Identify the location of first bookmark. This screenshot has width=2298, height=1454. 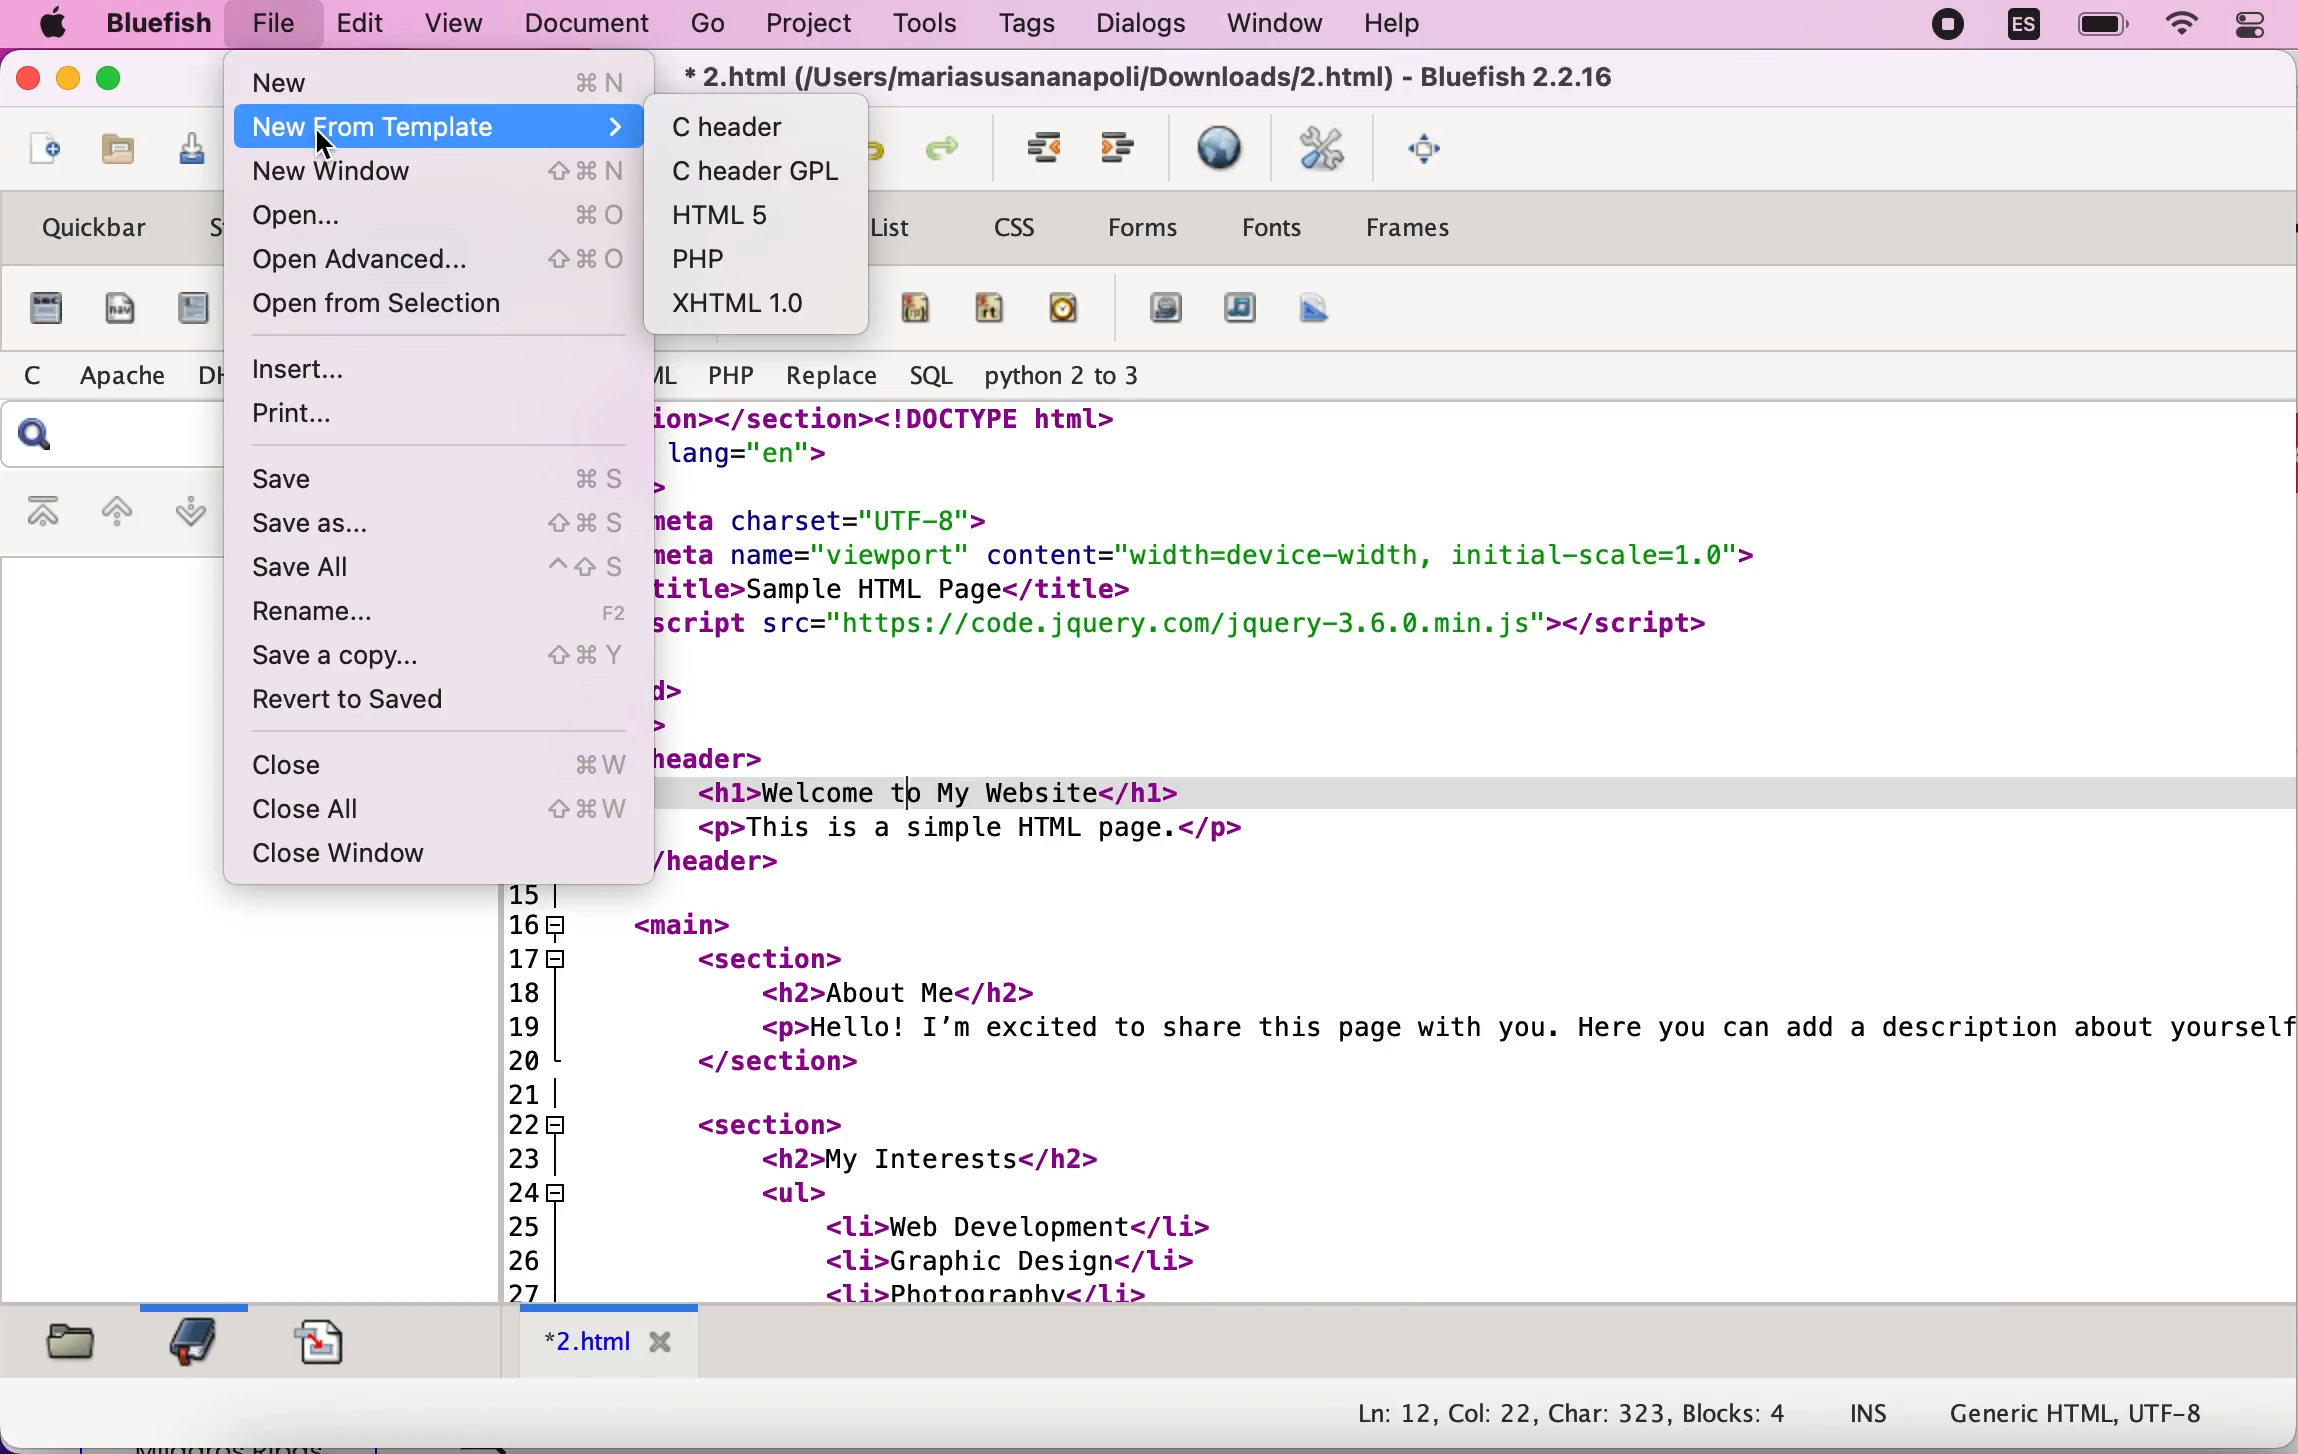
(39, 508).